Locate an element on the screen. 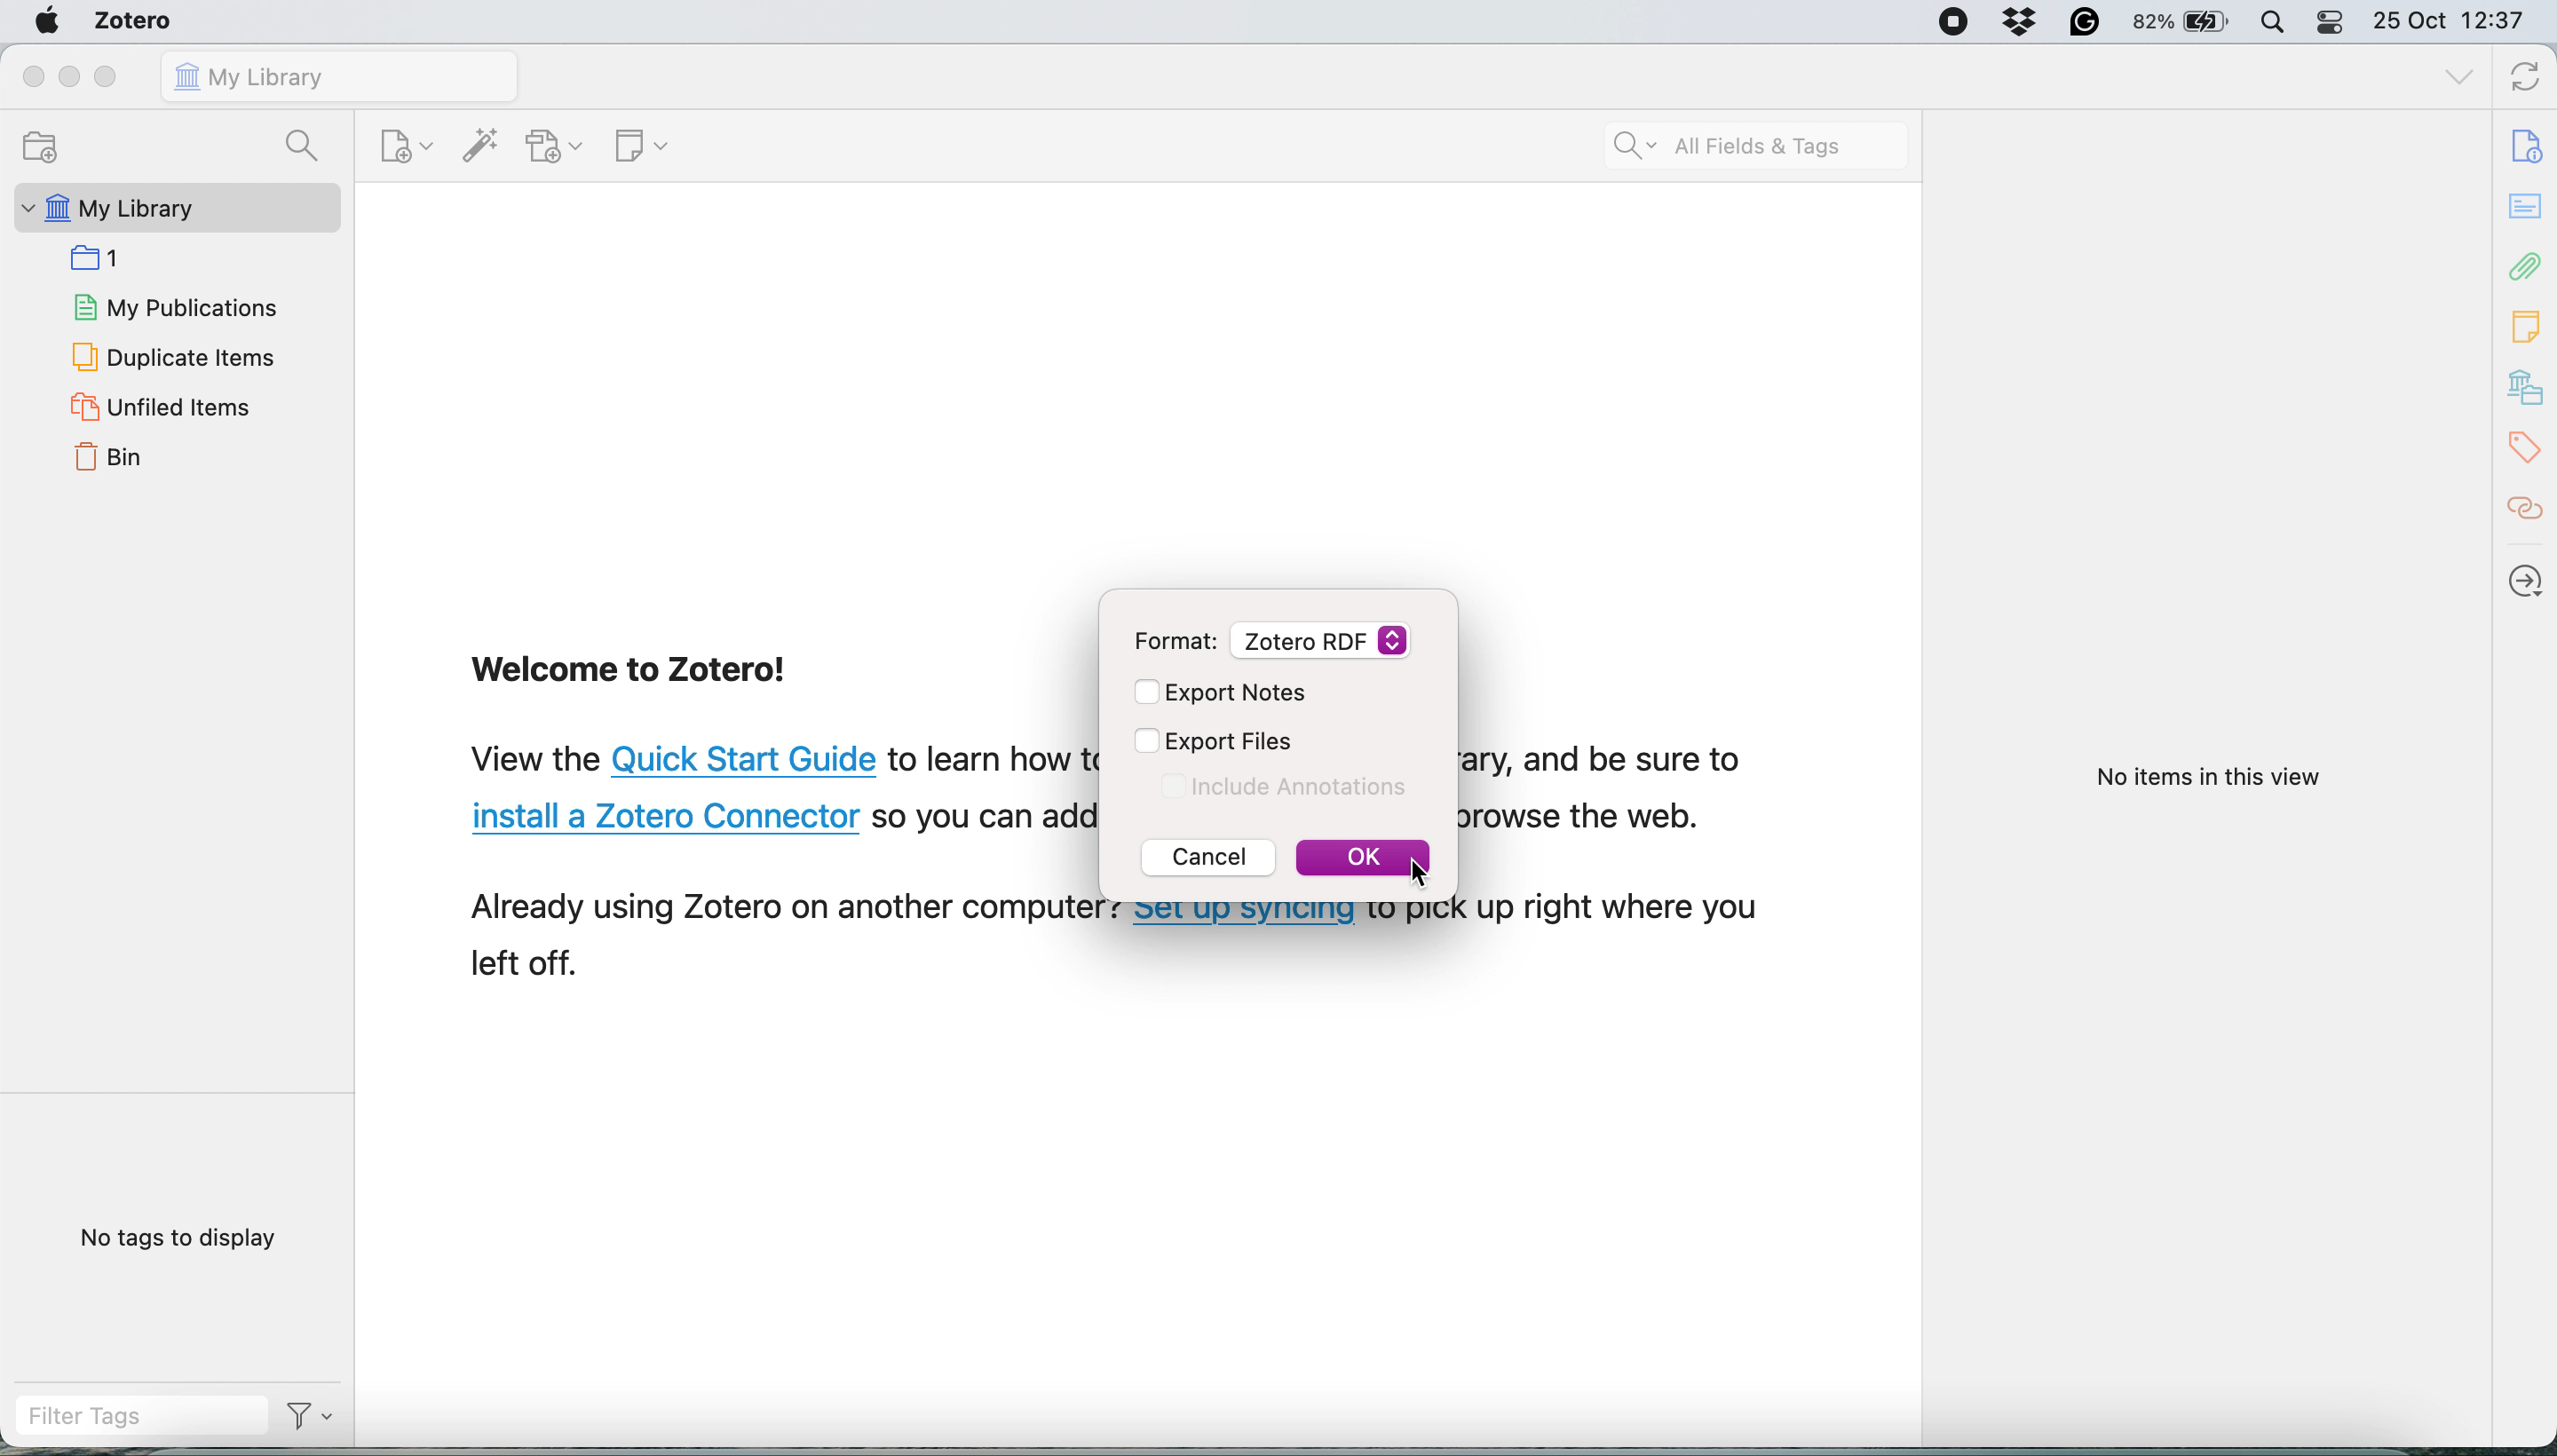  new collection is located at coordinates (34, 150).